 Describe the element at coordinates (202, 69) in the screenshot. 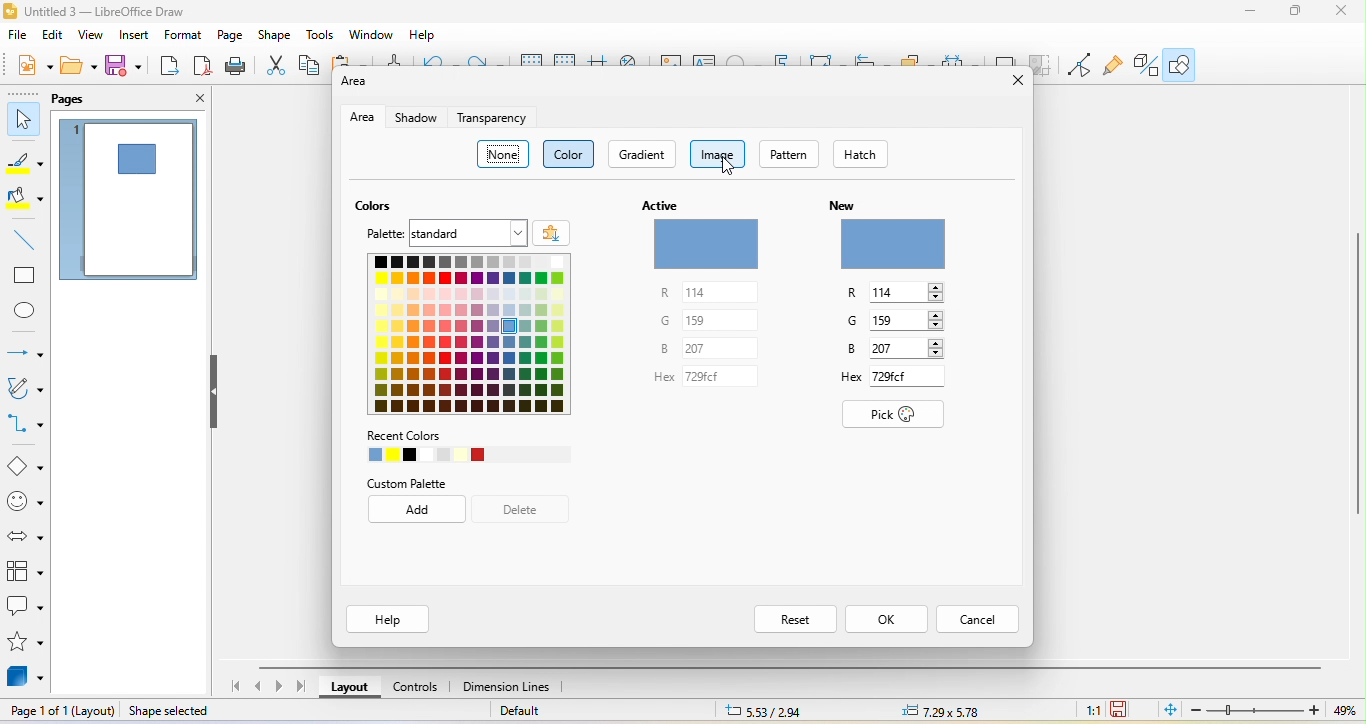

I see `export directly as pdf` at that location.